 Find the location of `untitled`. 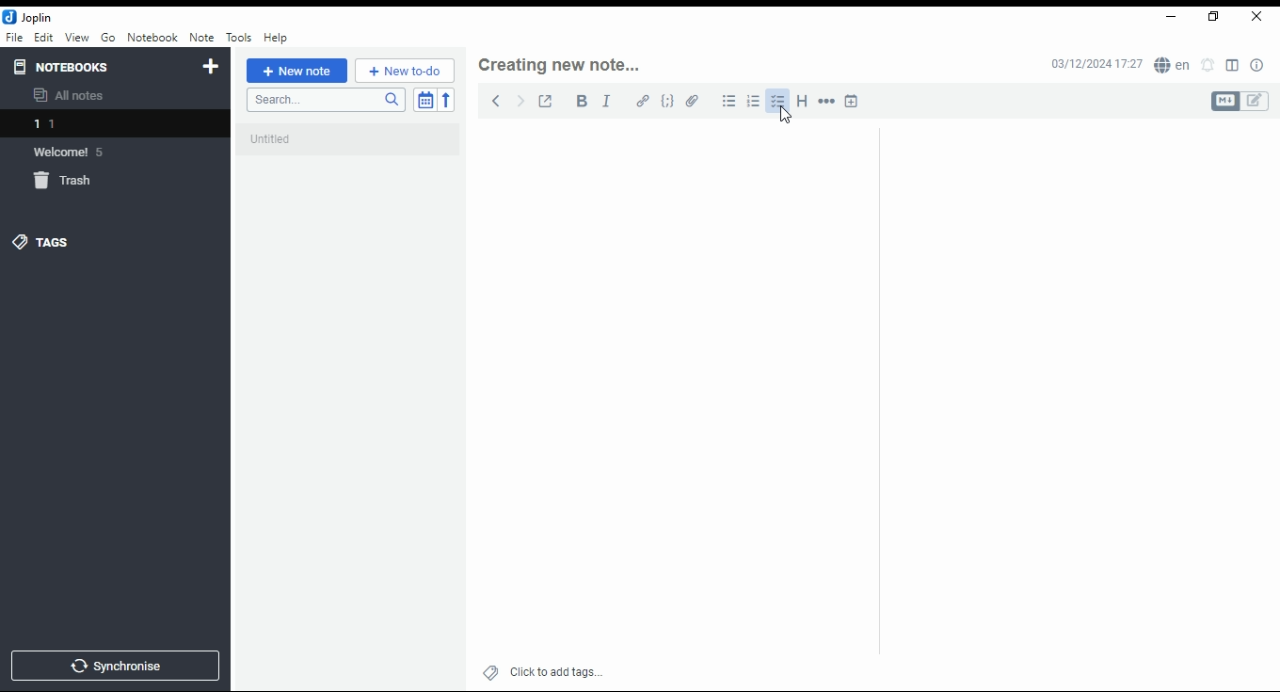

untitled is located at coordinates (282, 139).